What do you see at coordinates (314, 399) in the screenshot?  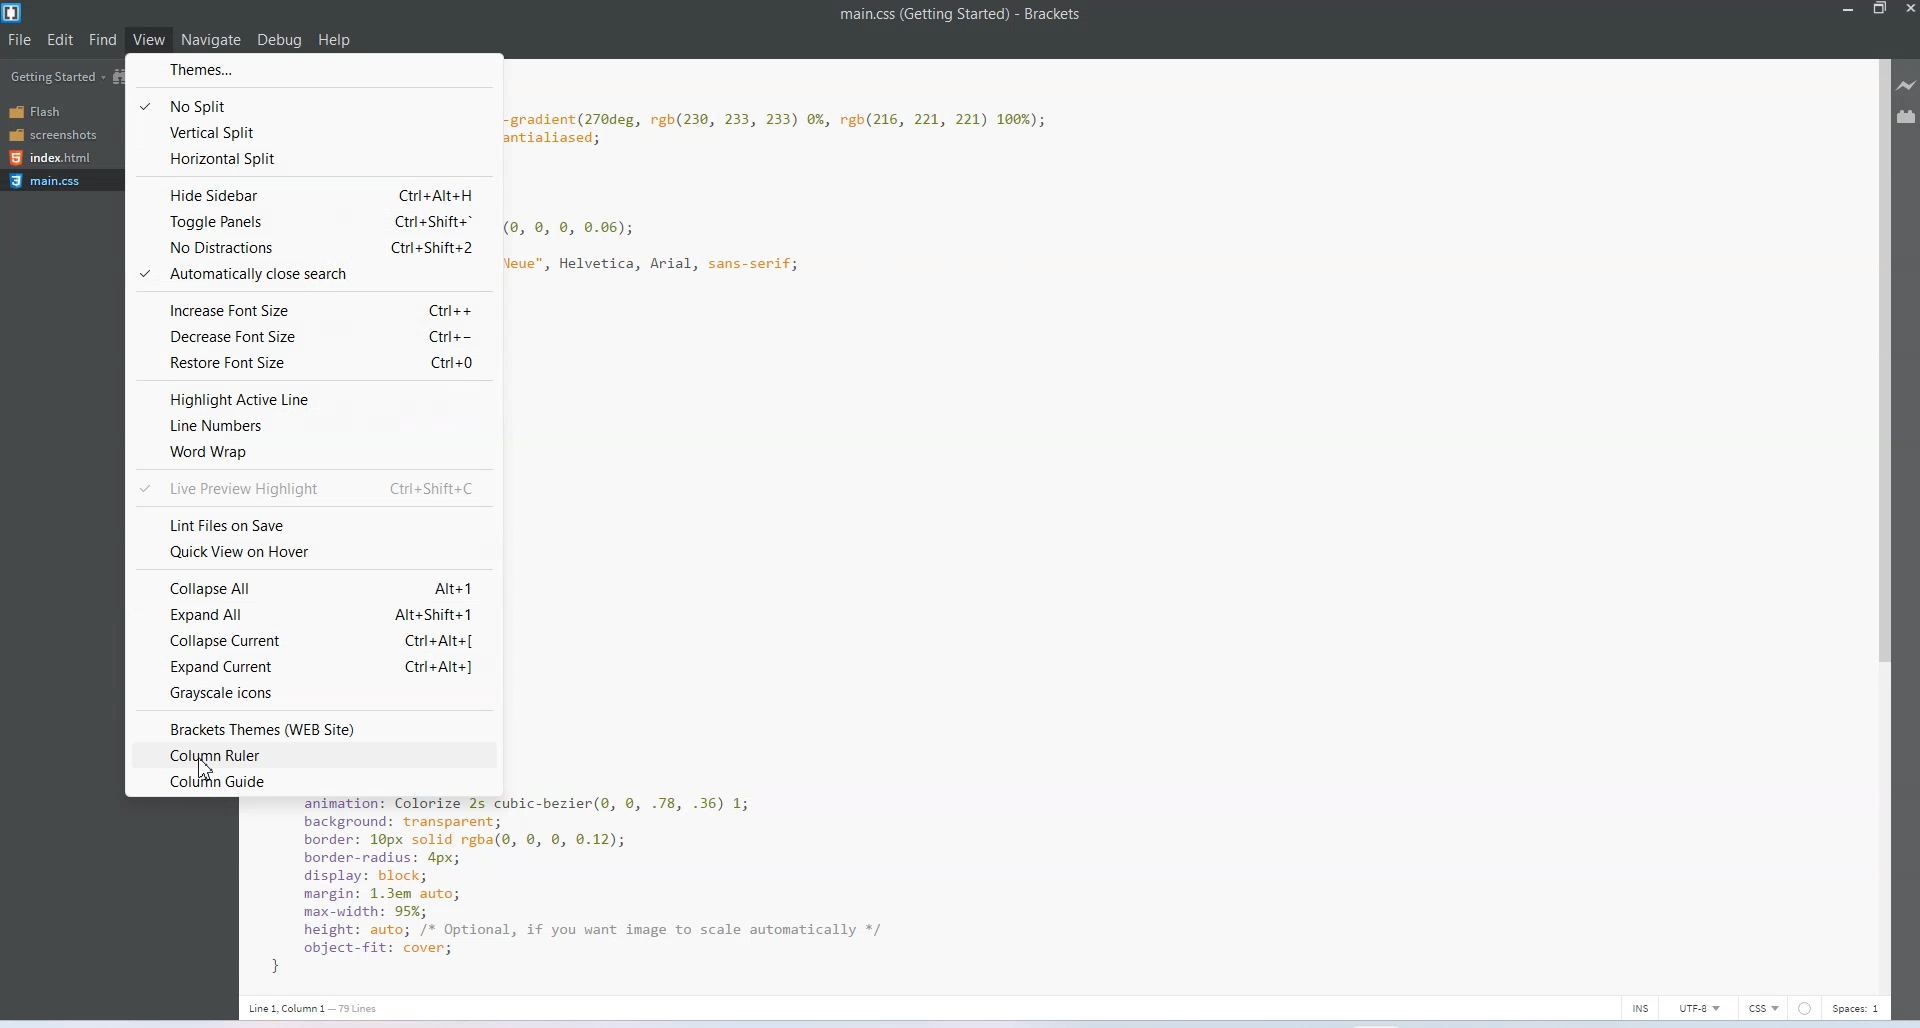 I see `Highlight active line` at bounding box center [314, 399].